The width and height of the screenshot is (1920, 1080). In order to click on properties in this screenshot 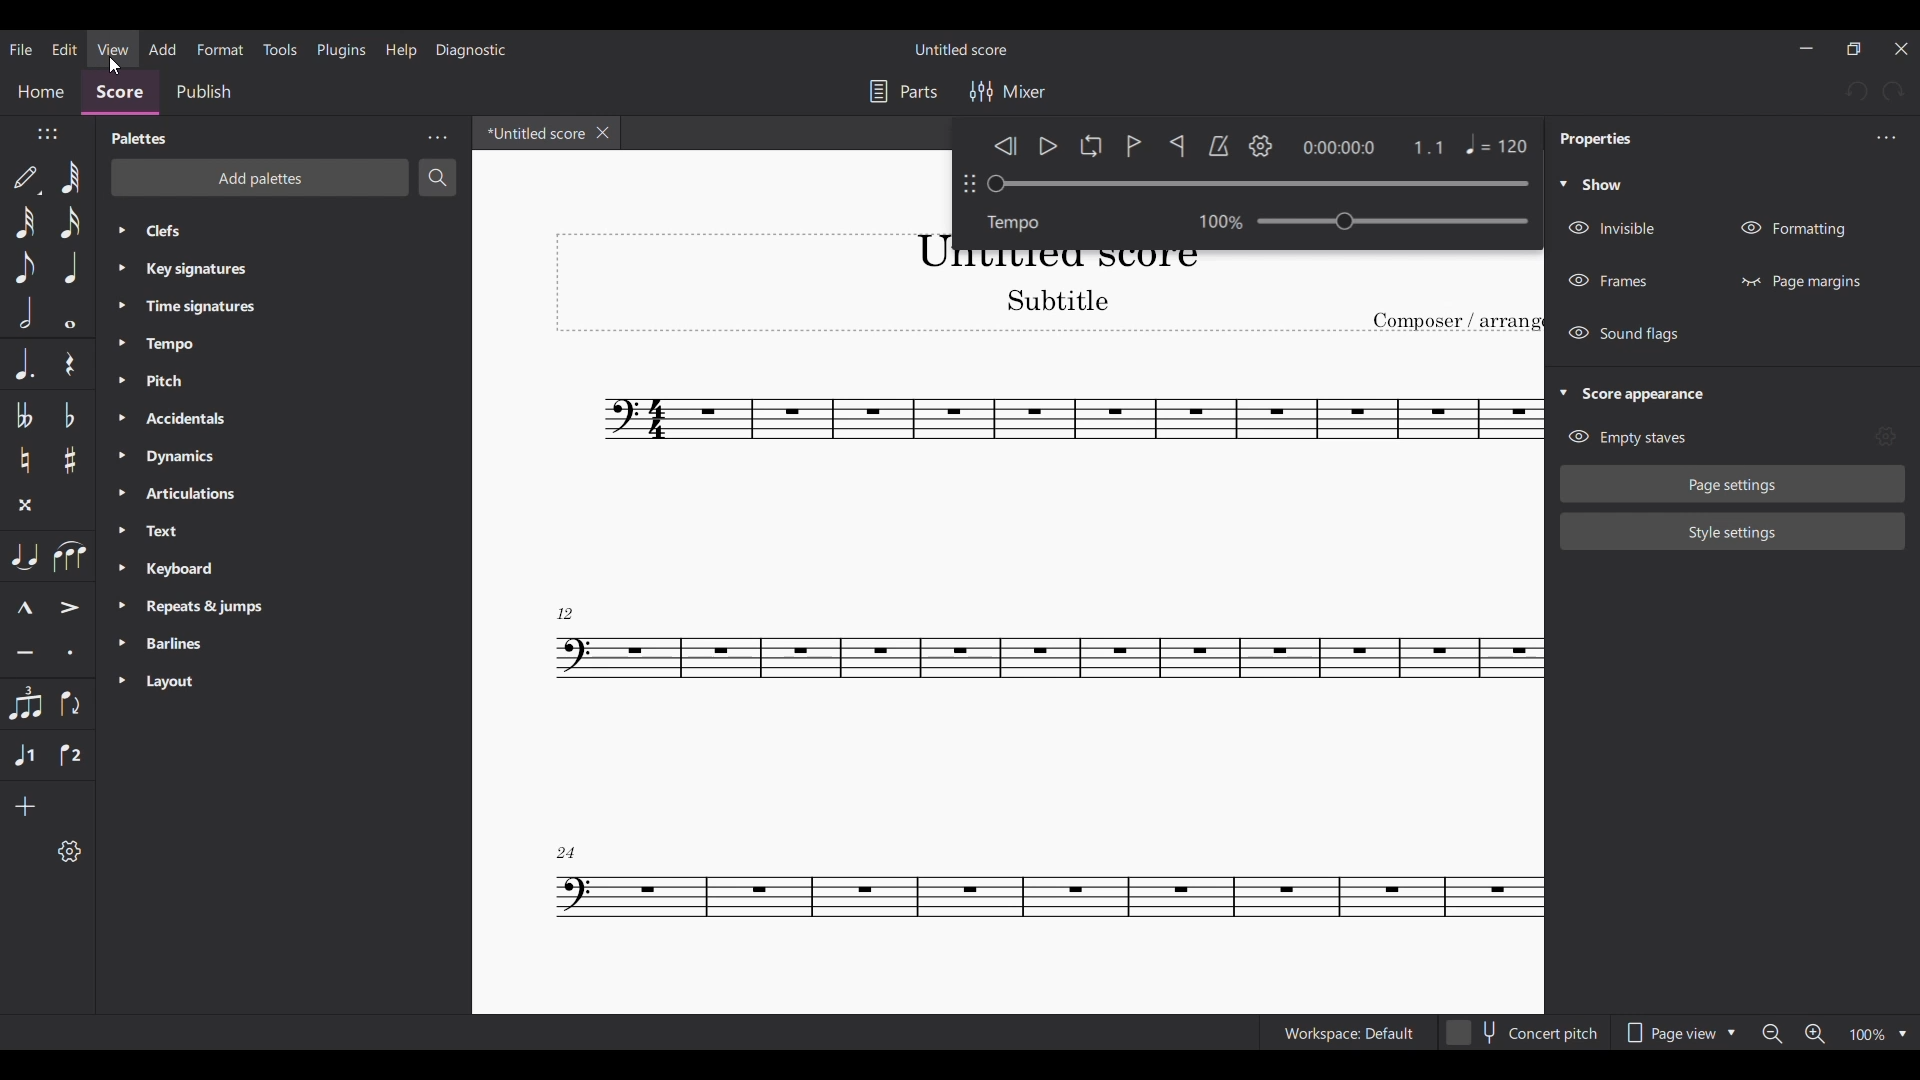, I will do `click(1595, 141)`.